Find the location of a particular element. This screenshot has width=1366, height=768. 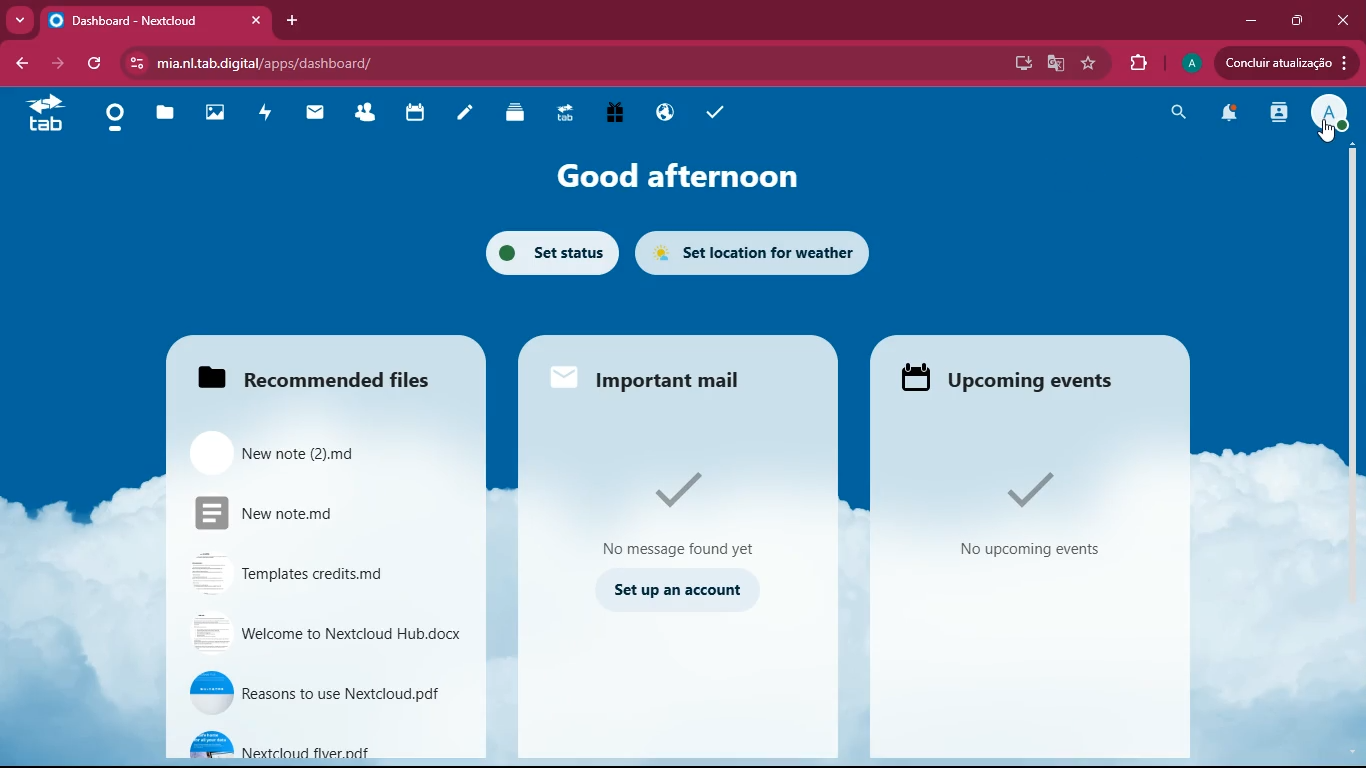

tab is located at coordinates (38, 116).